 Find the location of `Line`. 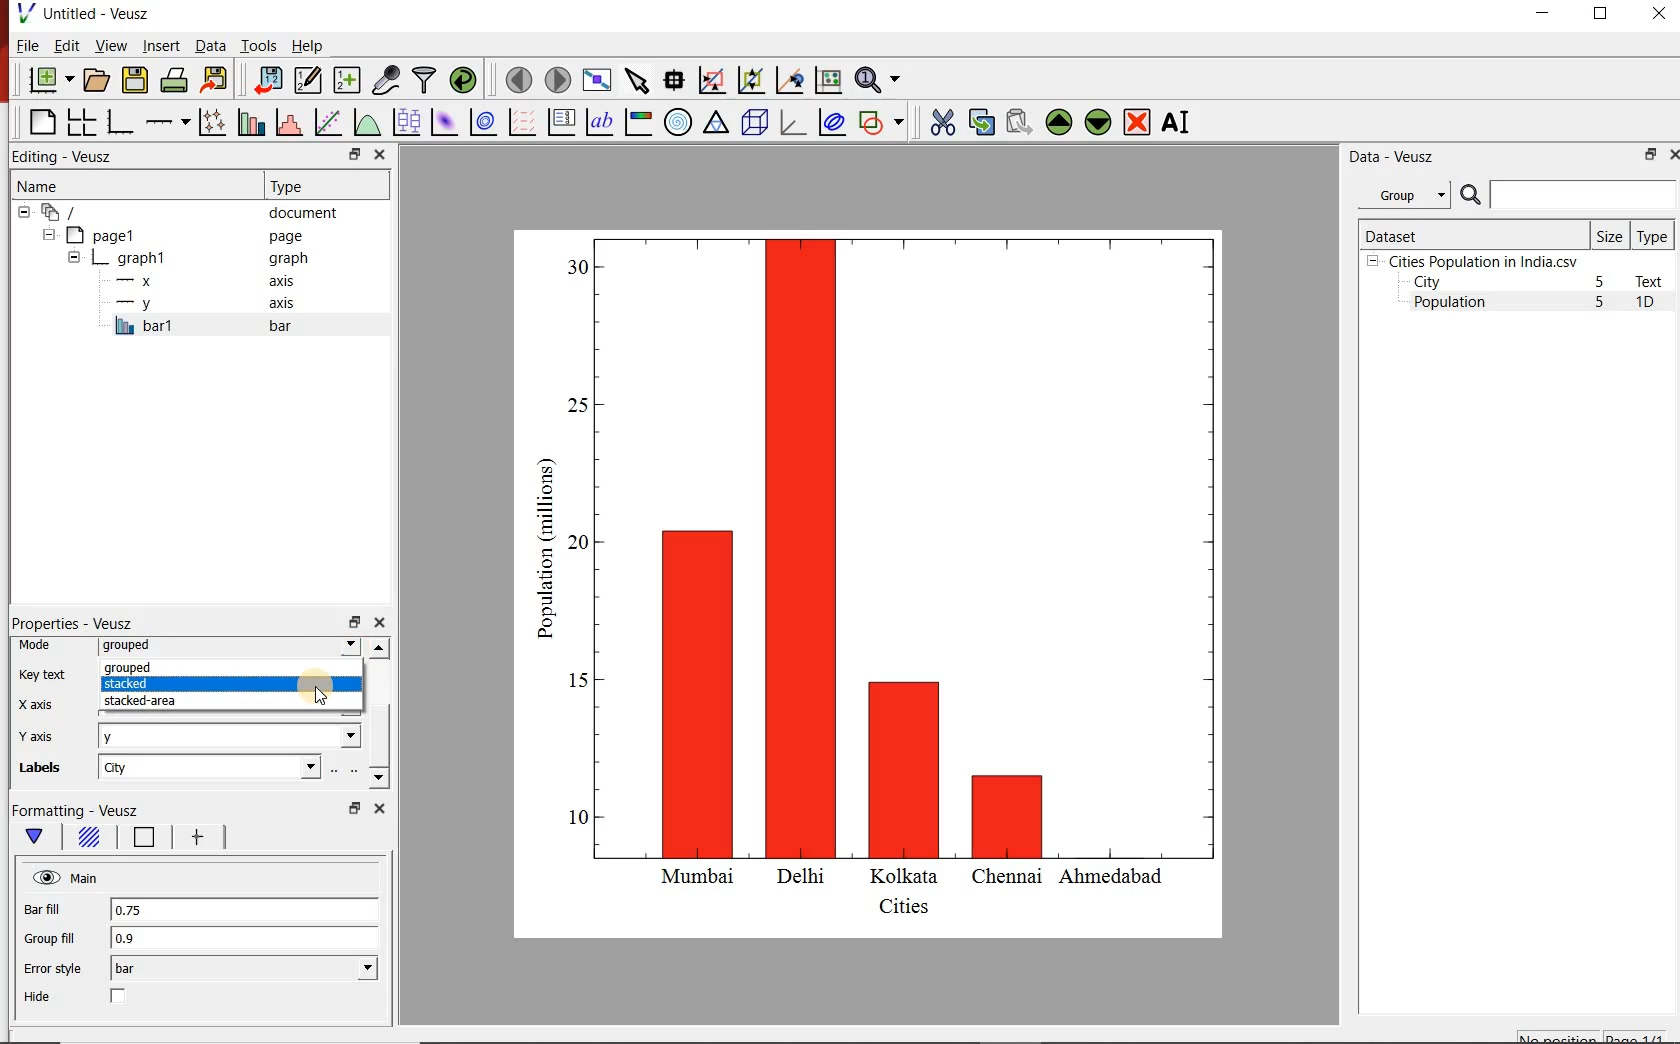

Line is located at coordinates (140, 840).